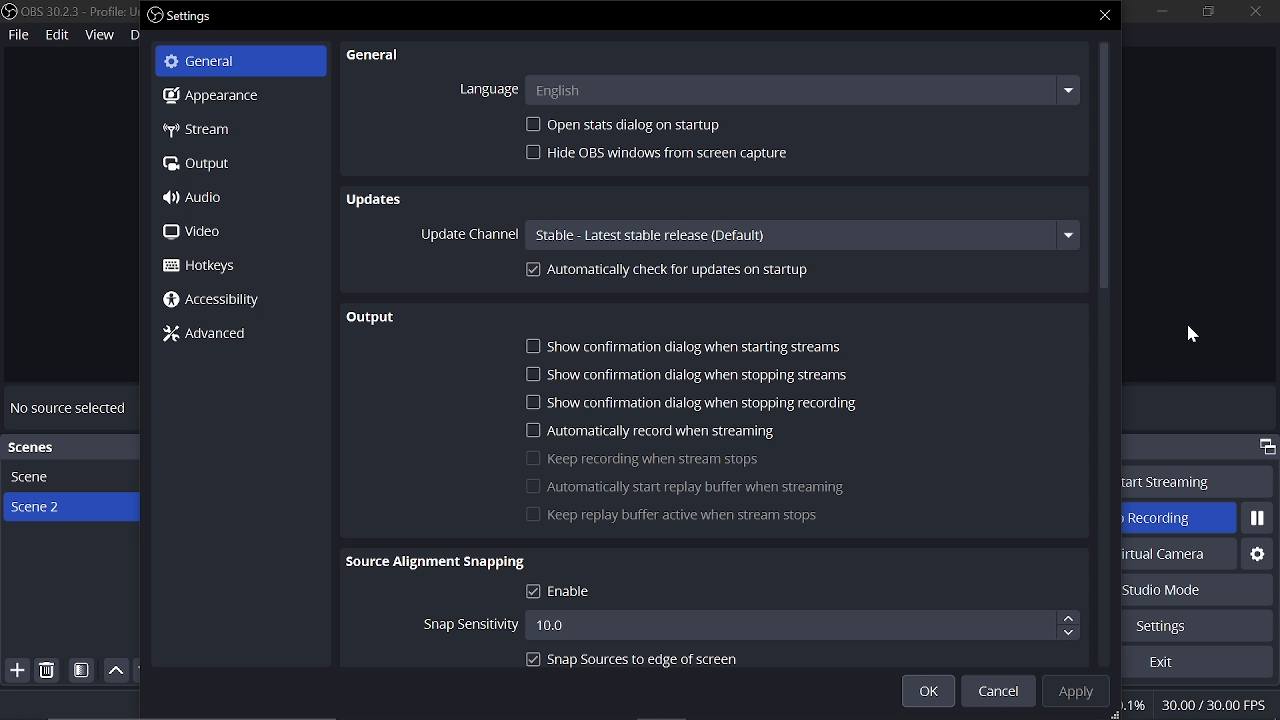 Image resolution: width=1280 pixels, height=720 pixels. I want to click on toggle controls, so click(1267, 447).